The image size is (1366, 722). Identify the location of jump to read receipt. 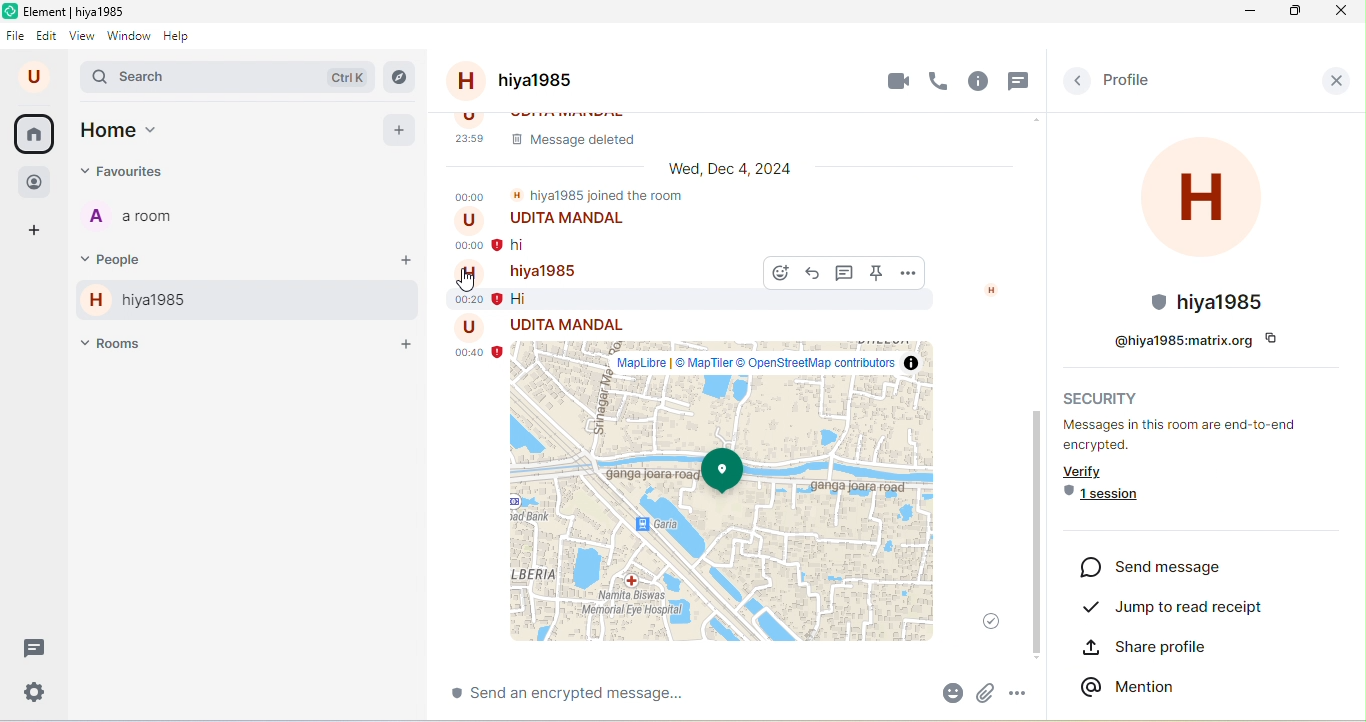
(1175, 609).